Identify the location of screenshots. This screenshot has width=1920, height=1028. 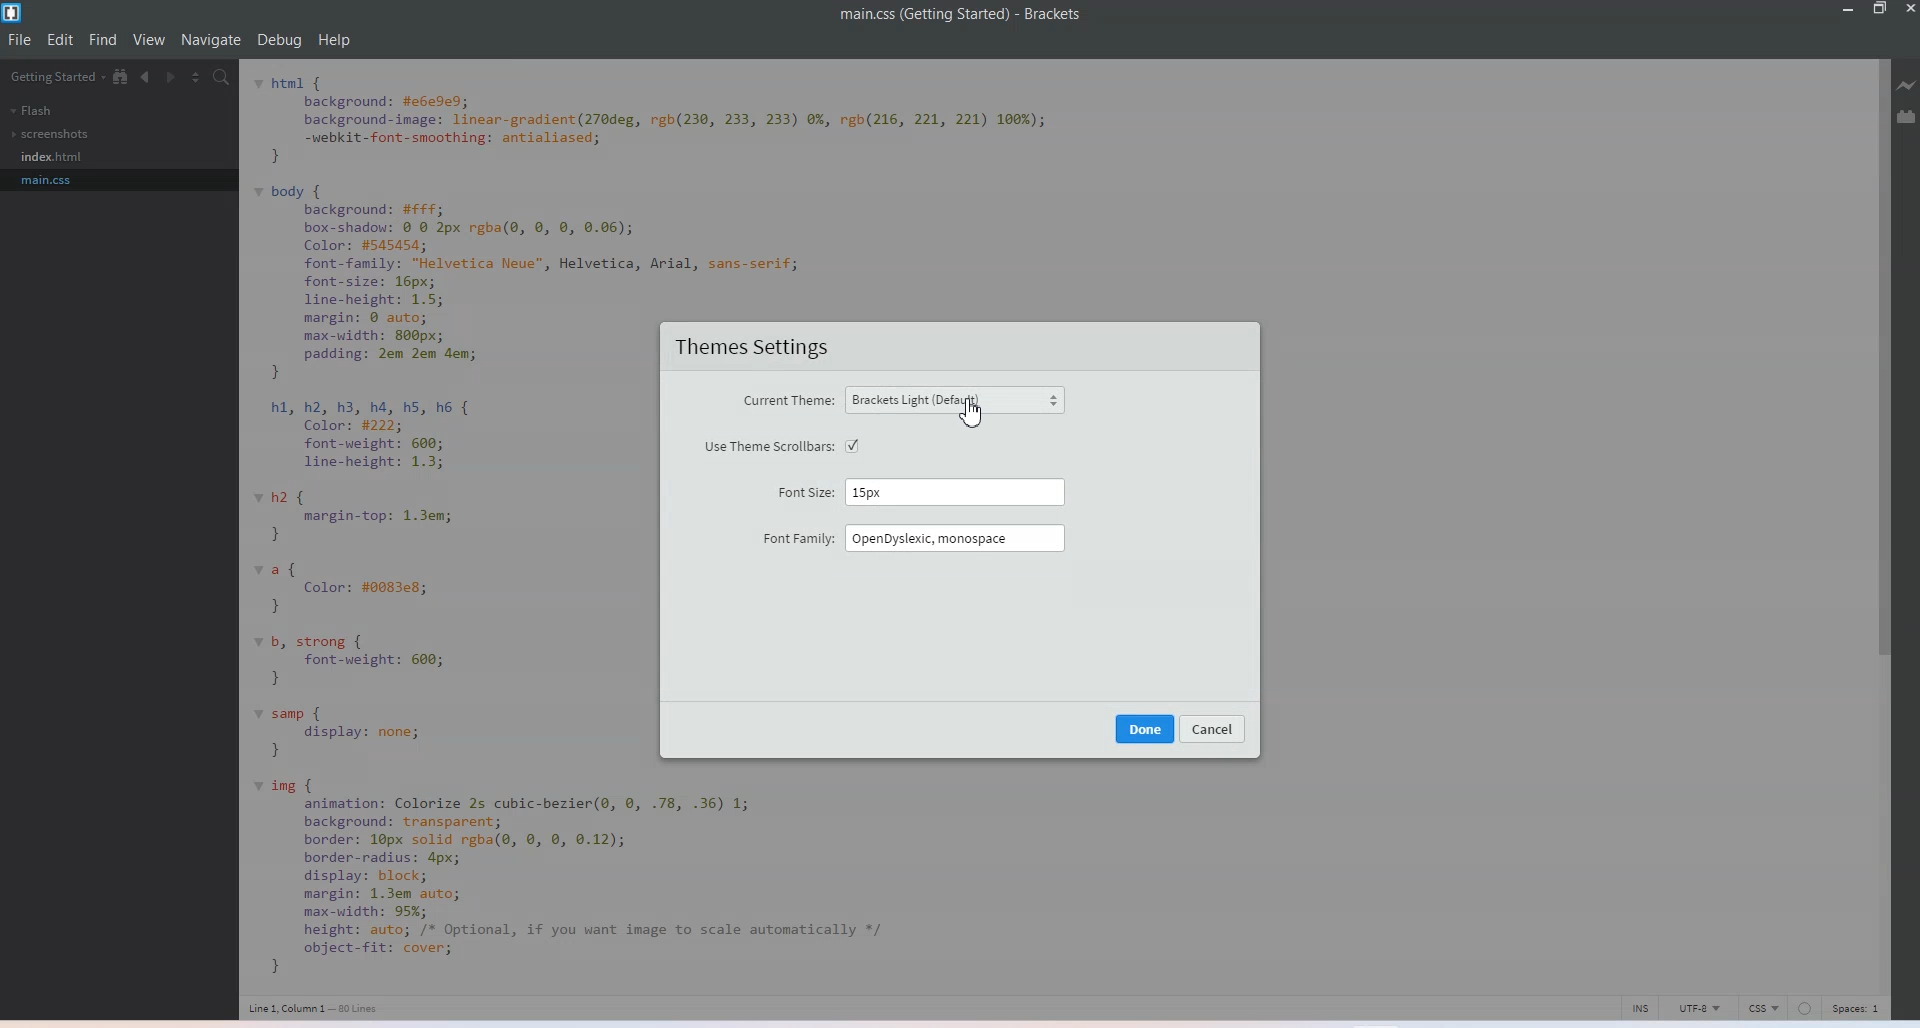
(53, 134).